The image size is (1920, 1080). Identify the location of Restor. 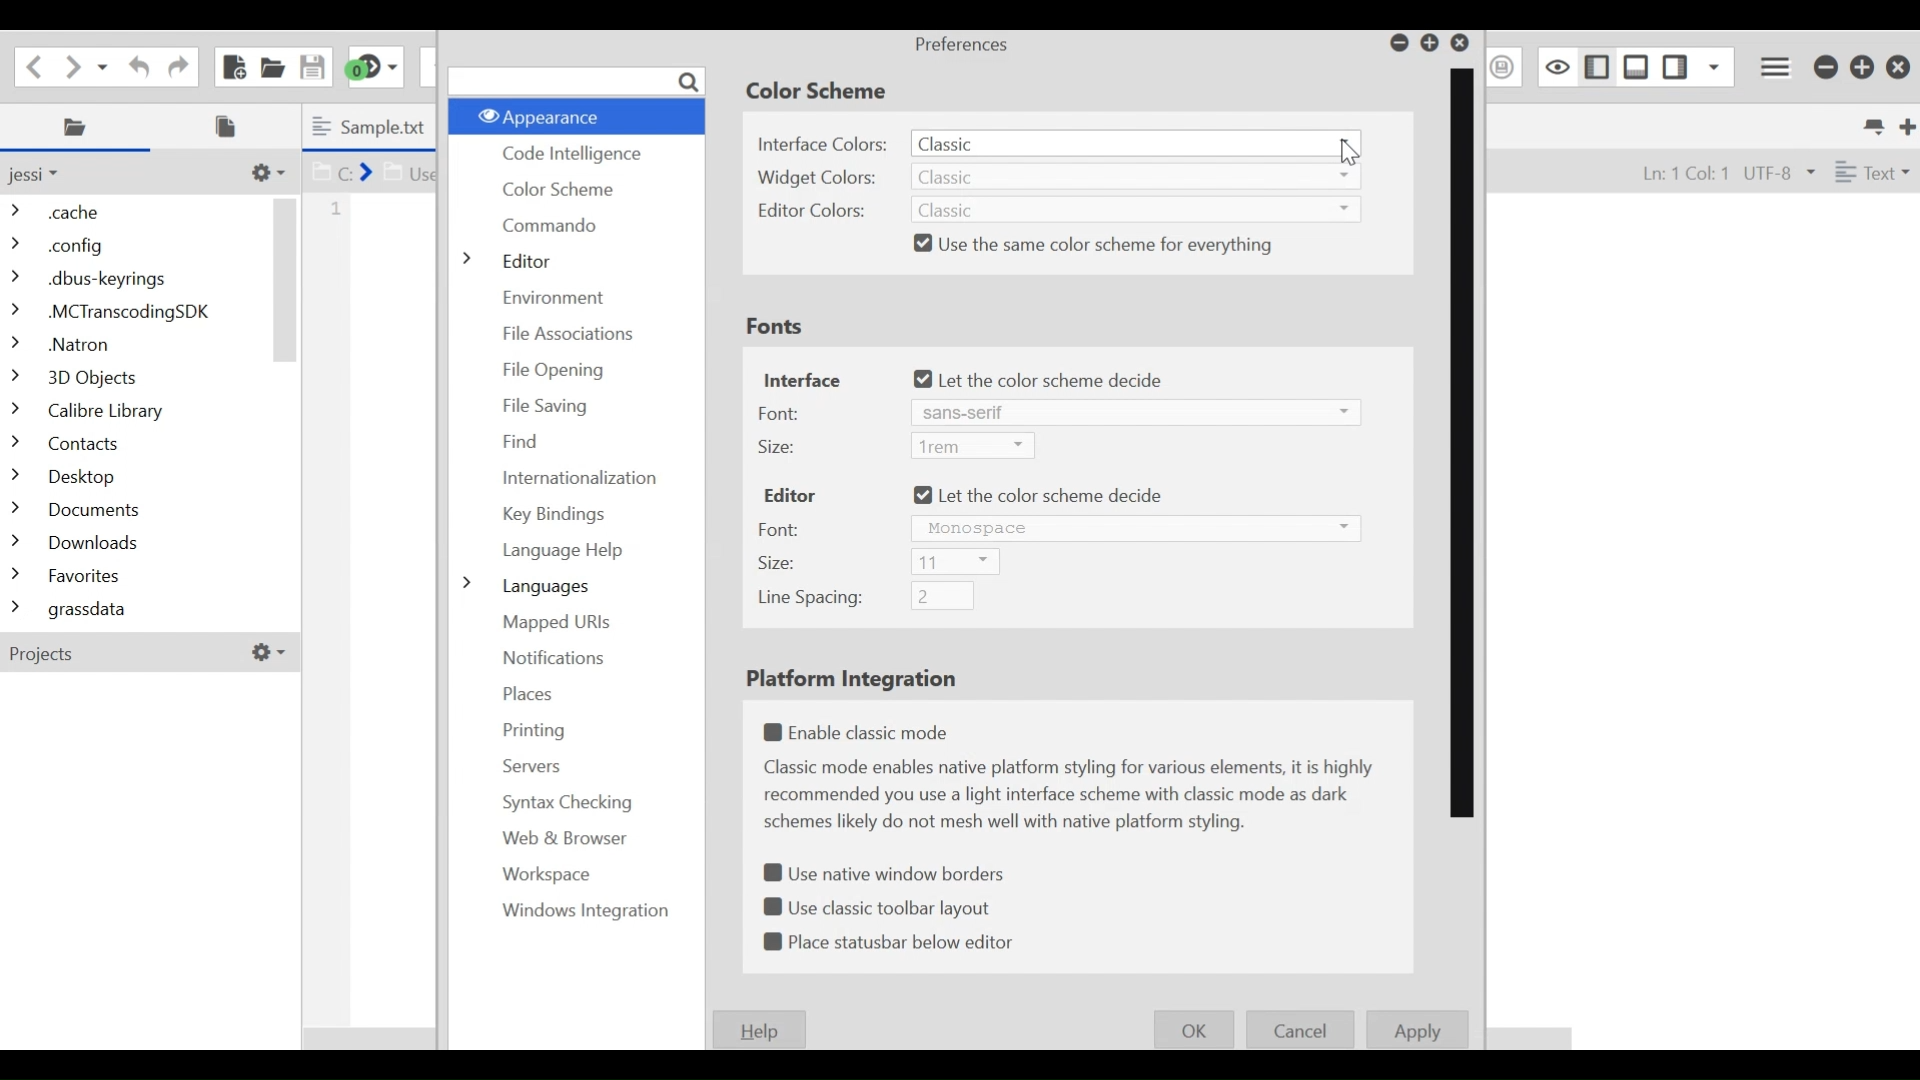
(1430, 43).